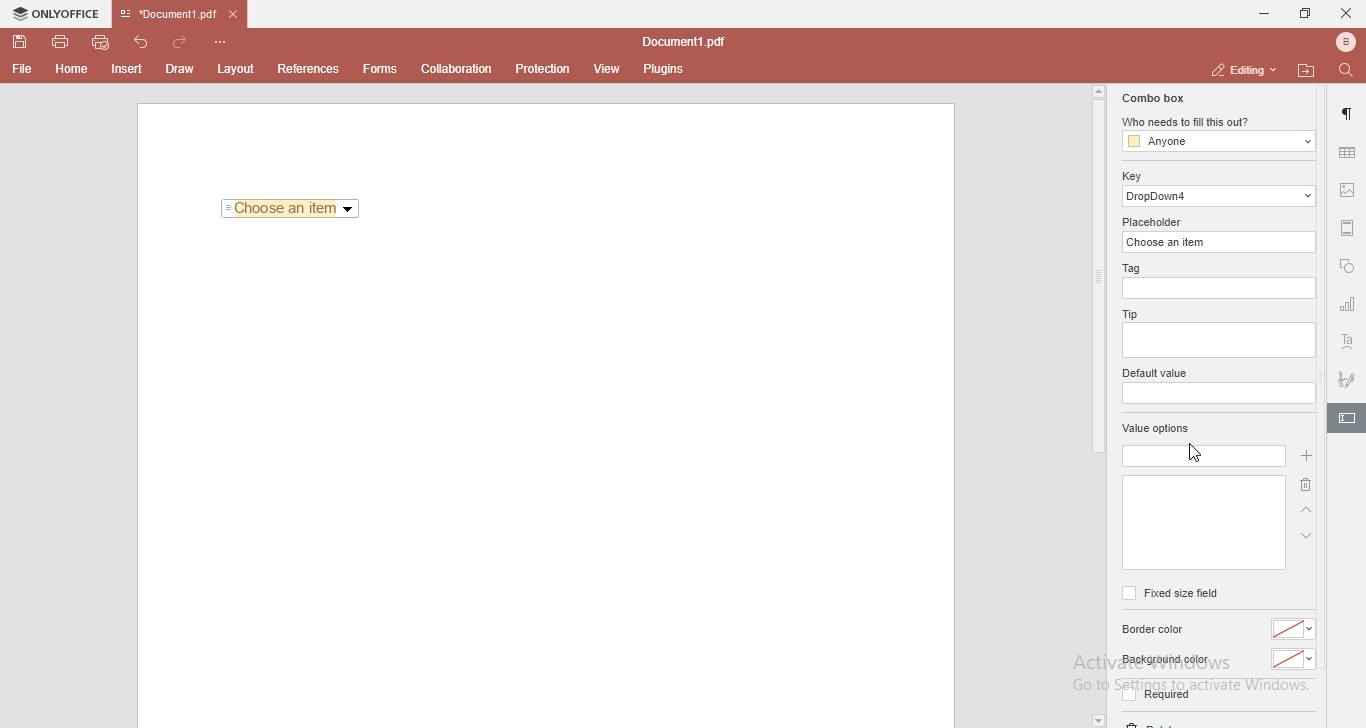  What do you see at coordinates (306, 69) in the screenshot?
I see `References` at bounding box center [306, 69].